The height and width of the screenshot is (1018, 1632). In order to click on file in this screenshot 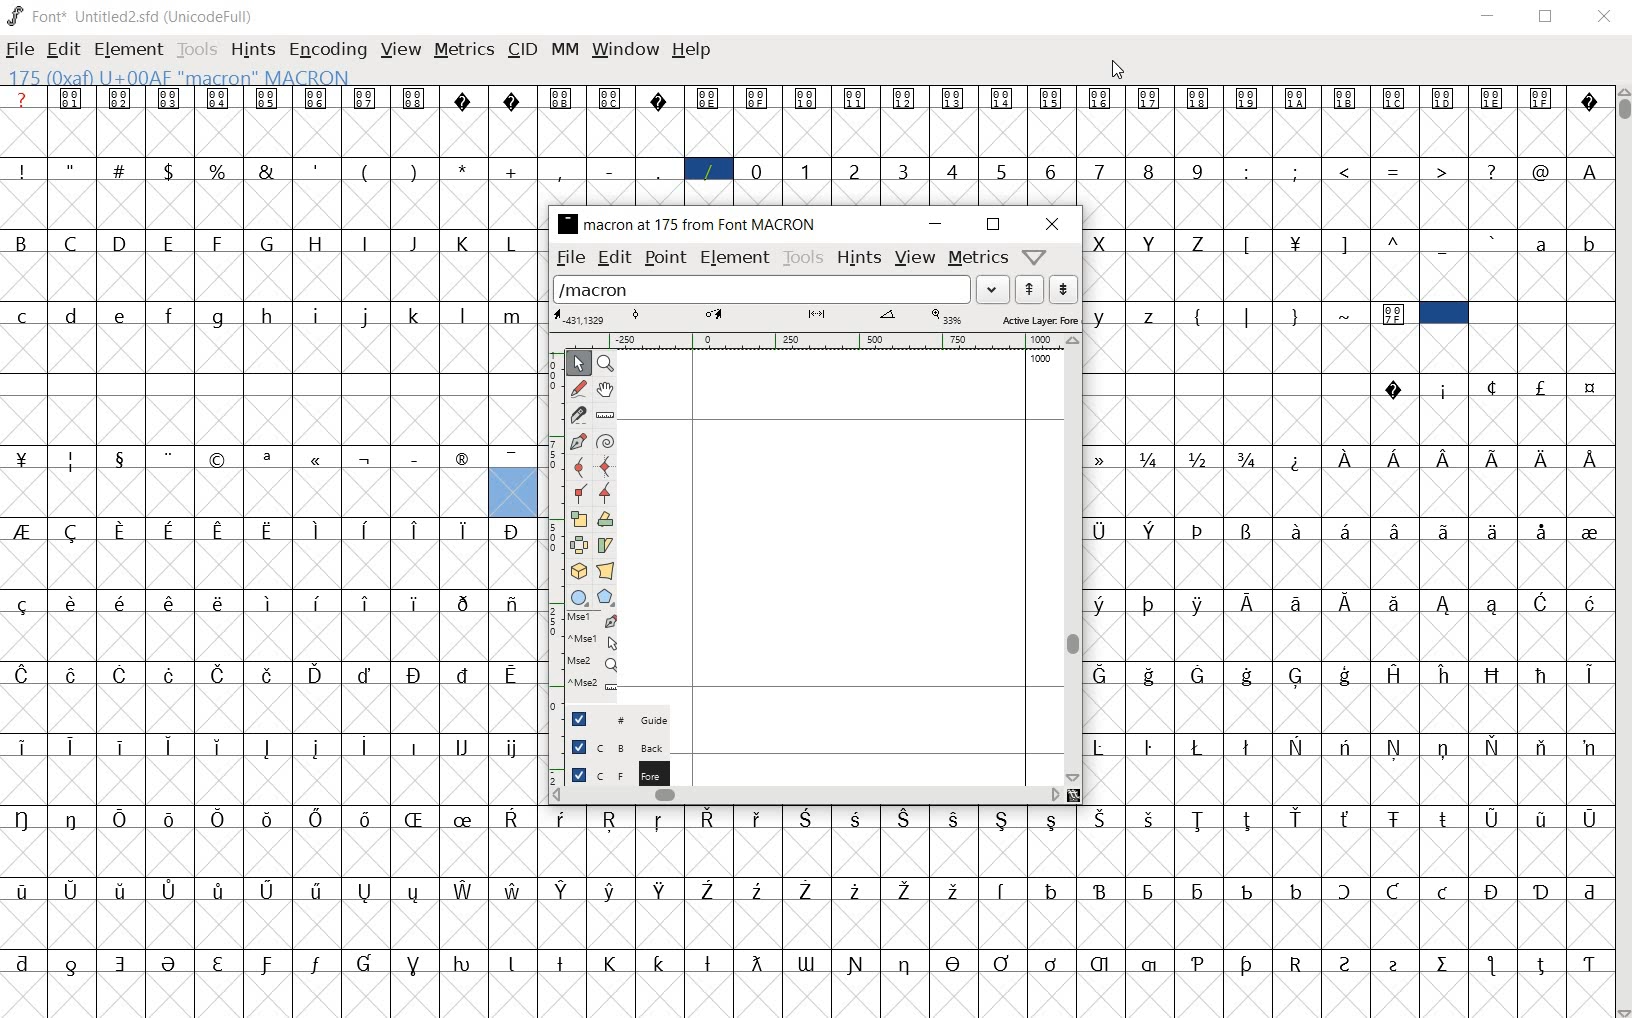, I will do `click(568, 257)`.